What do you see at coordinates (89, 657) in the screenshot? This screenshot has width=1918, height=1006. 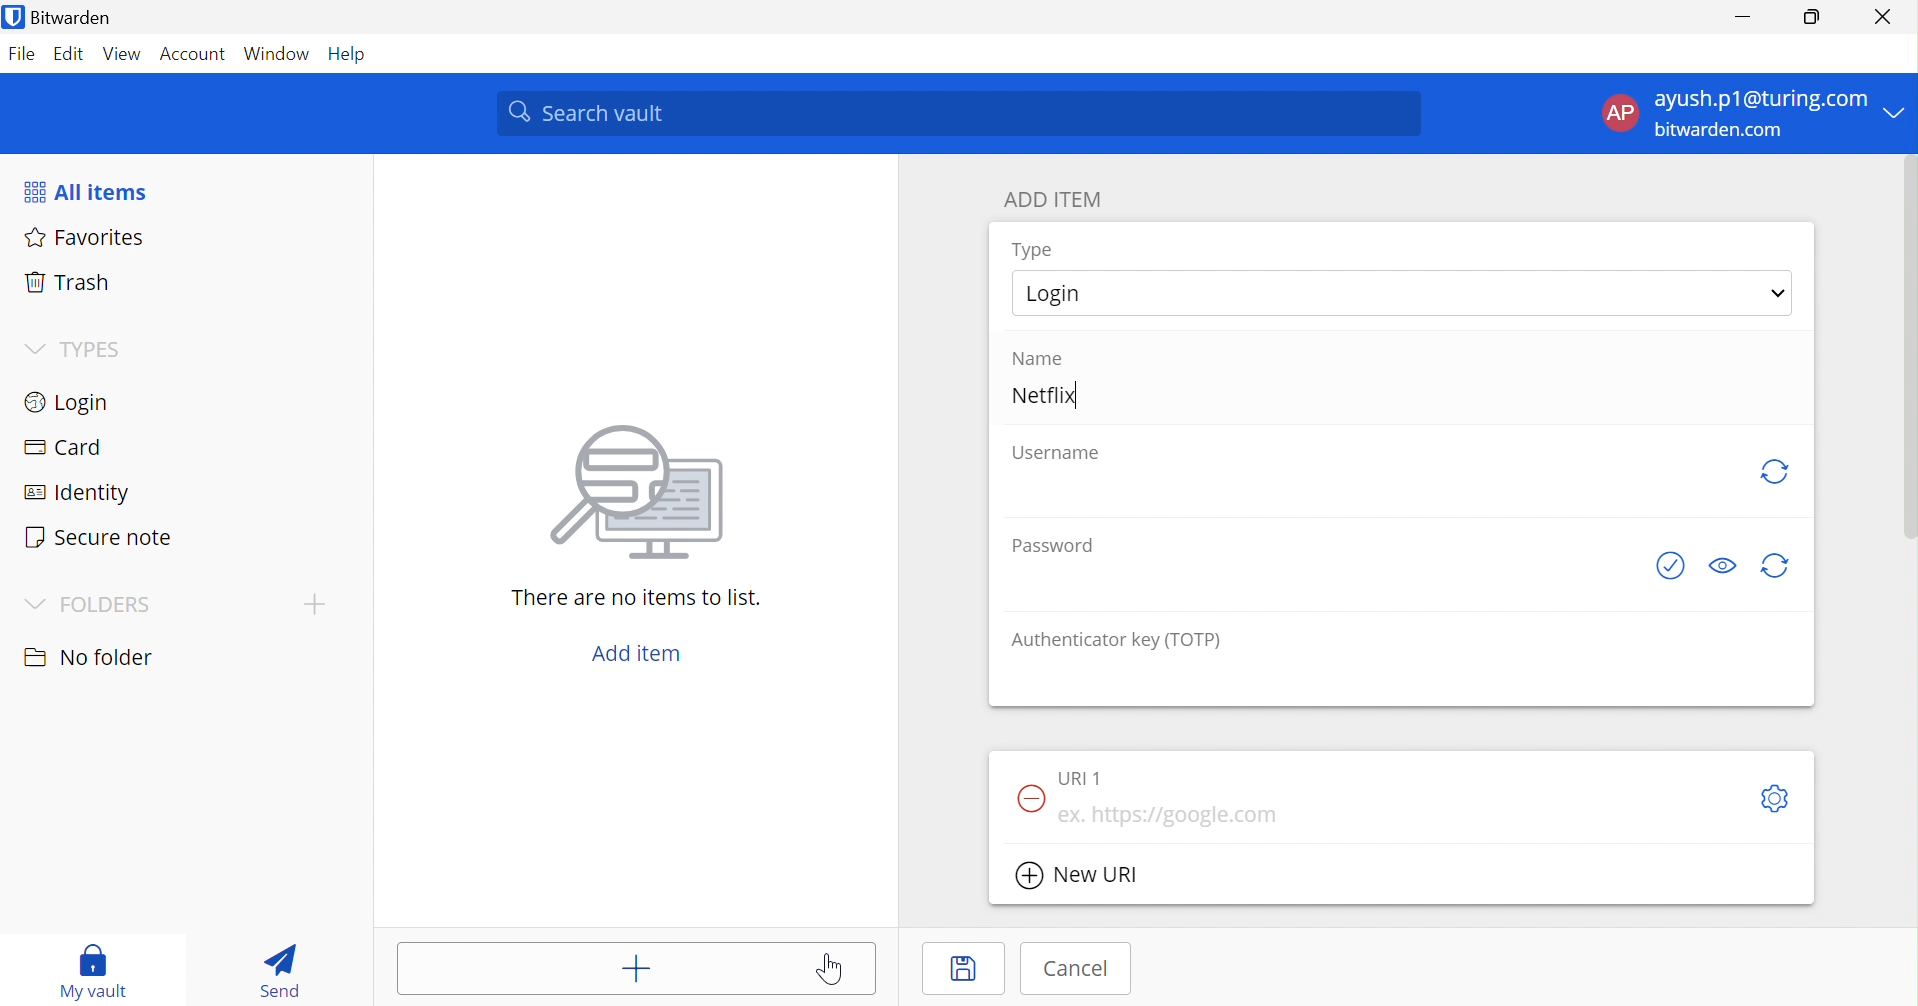 I see `No folder` at bounding box center [89, 657].